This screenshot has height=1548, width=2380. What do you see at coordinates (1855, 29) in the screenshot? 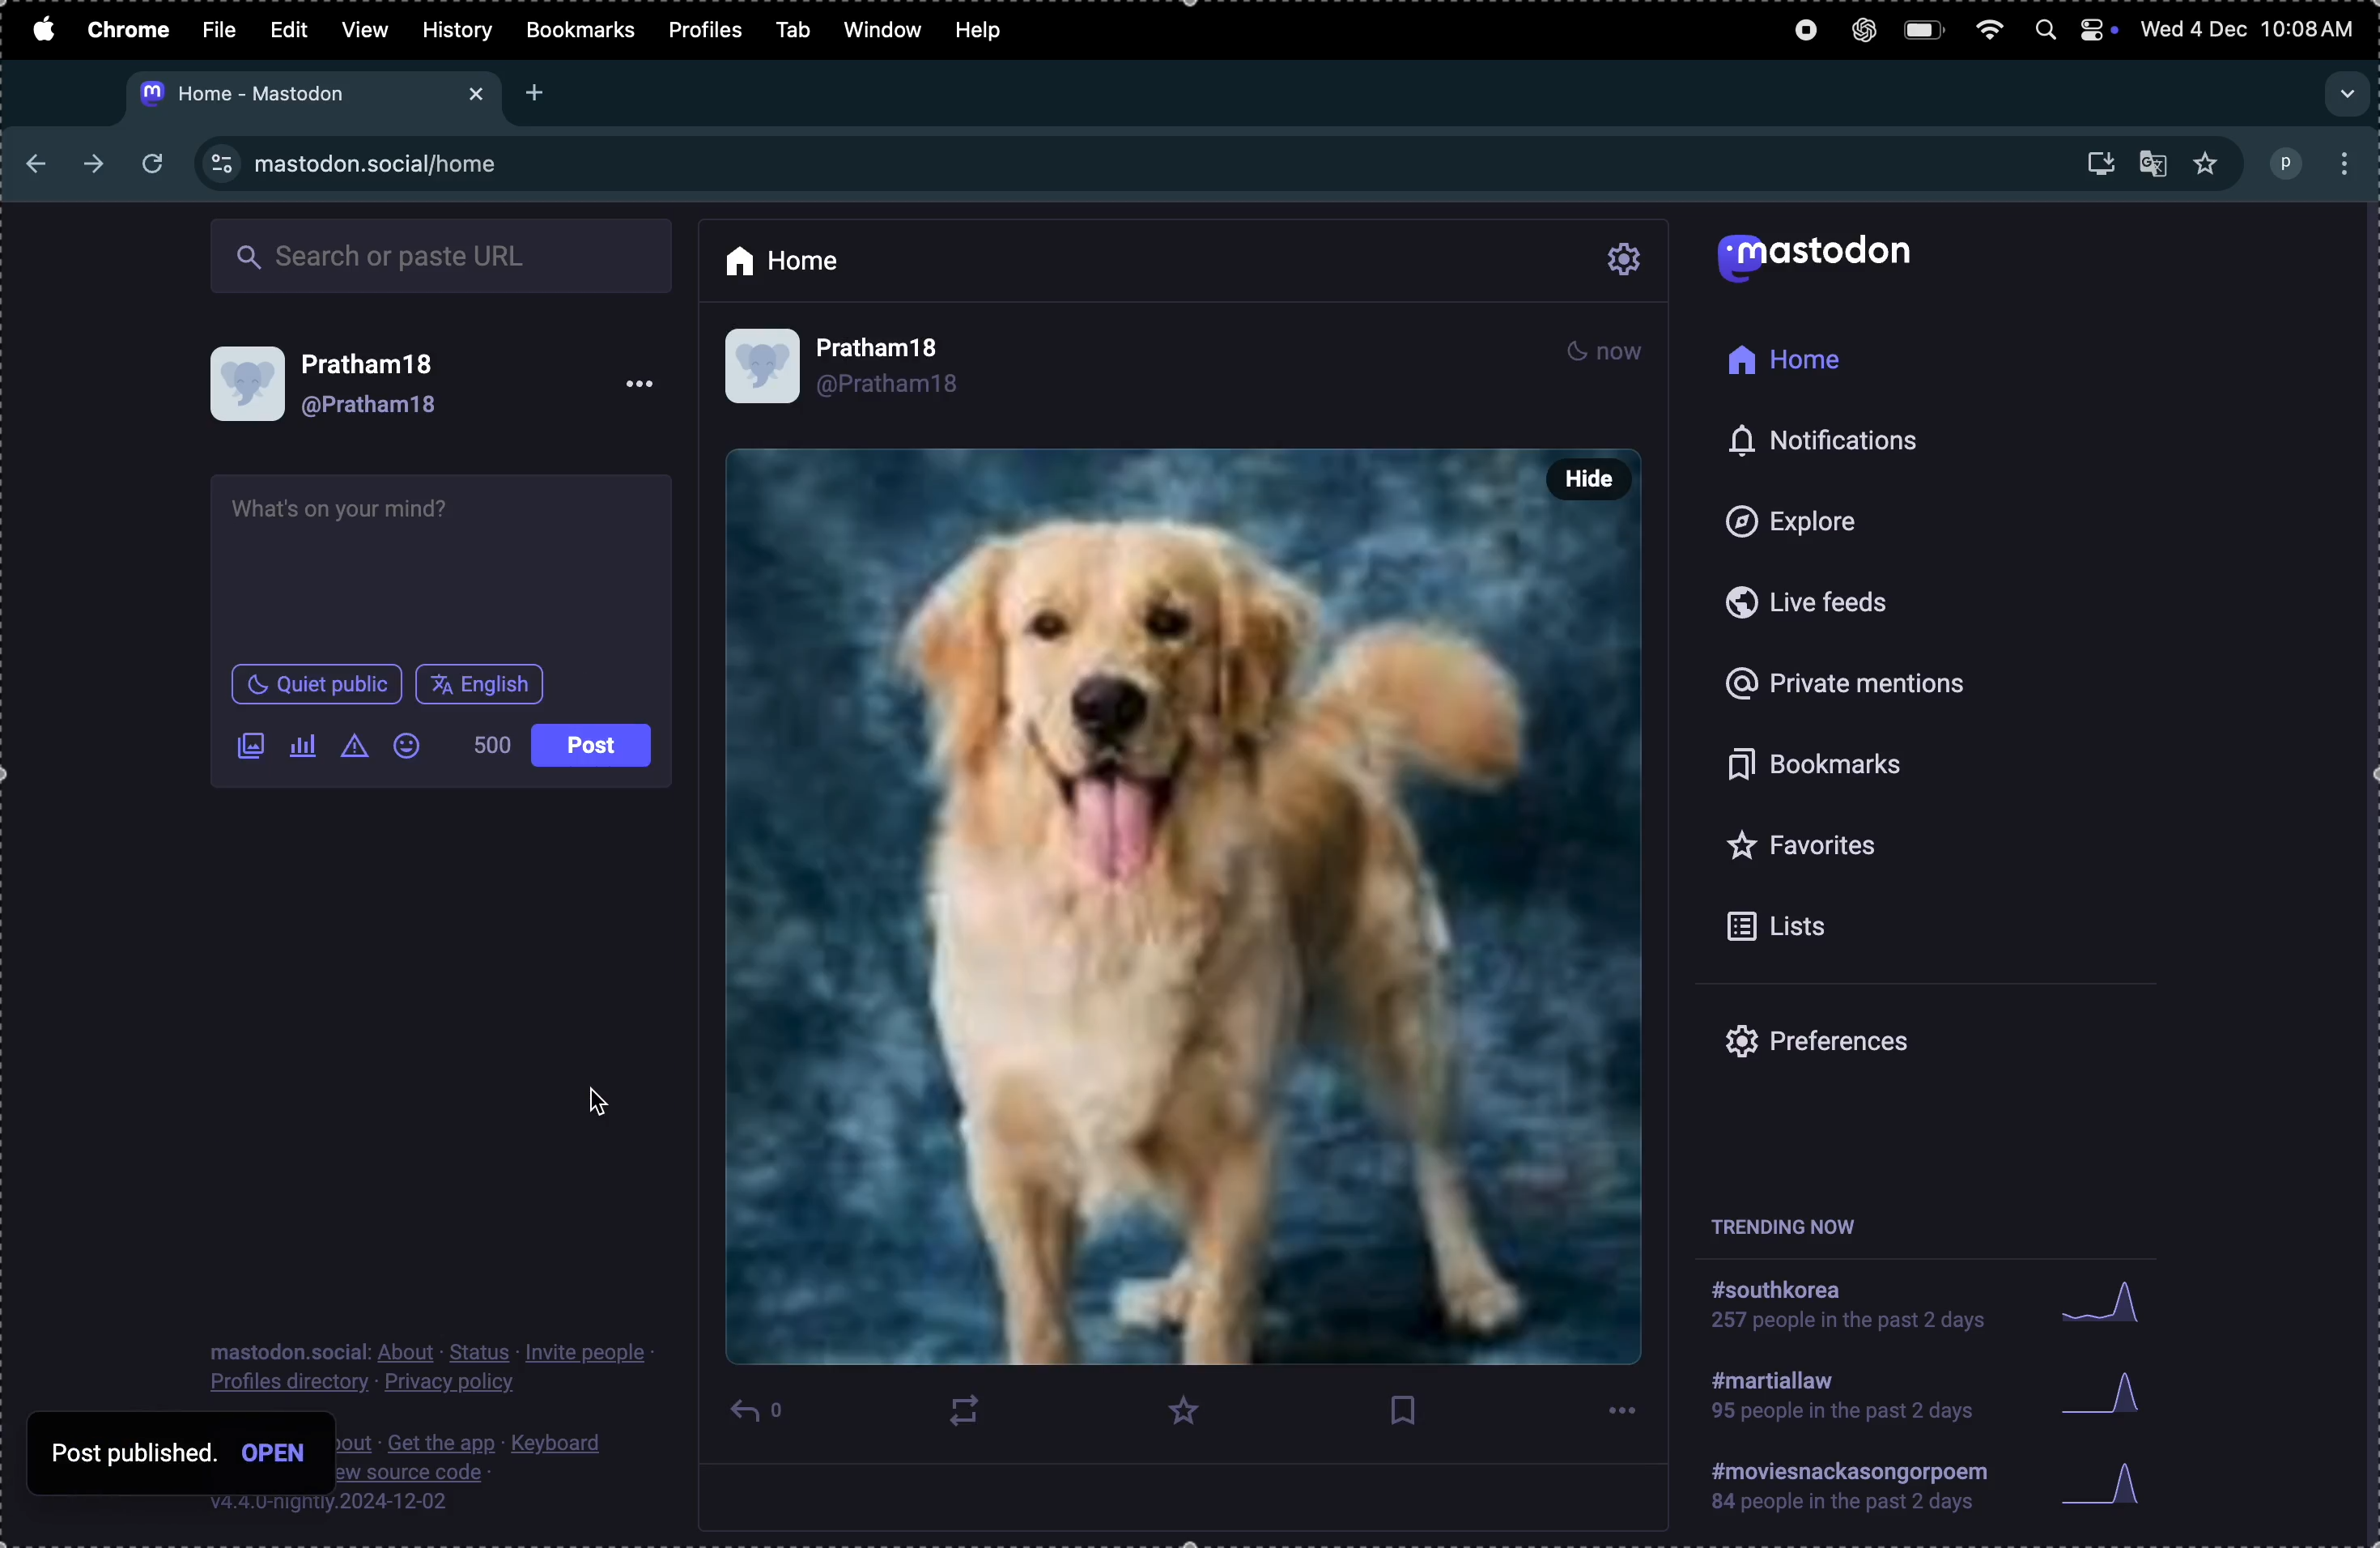
I see `chatgpt` at bounding box center [1855, 29].